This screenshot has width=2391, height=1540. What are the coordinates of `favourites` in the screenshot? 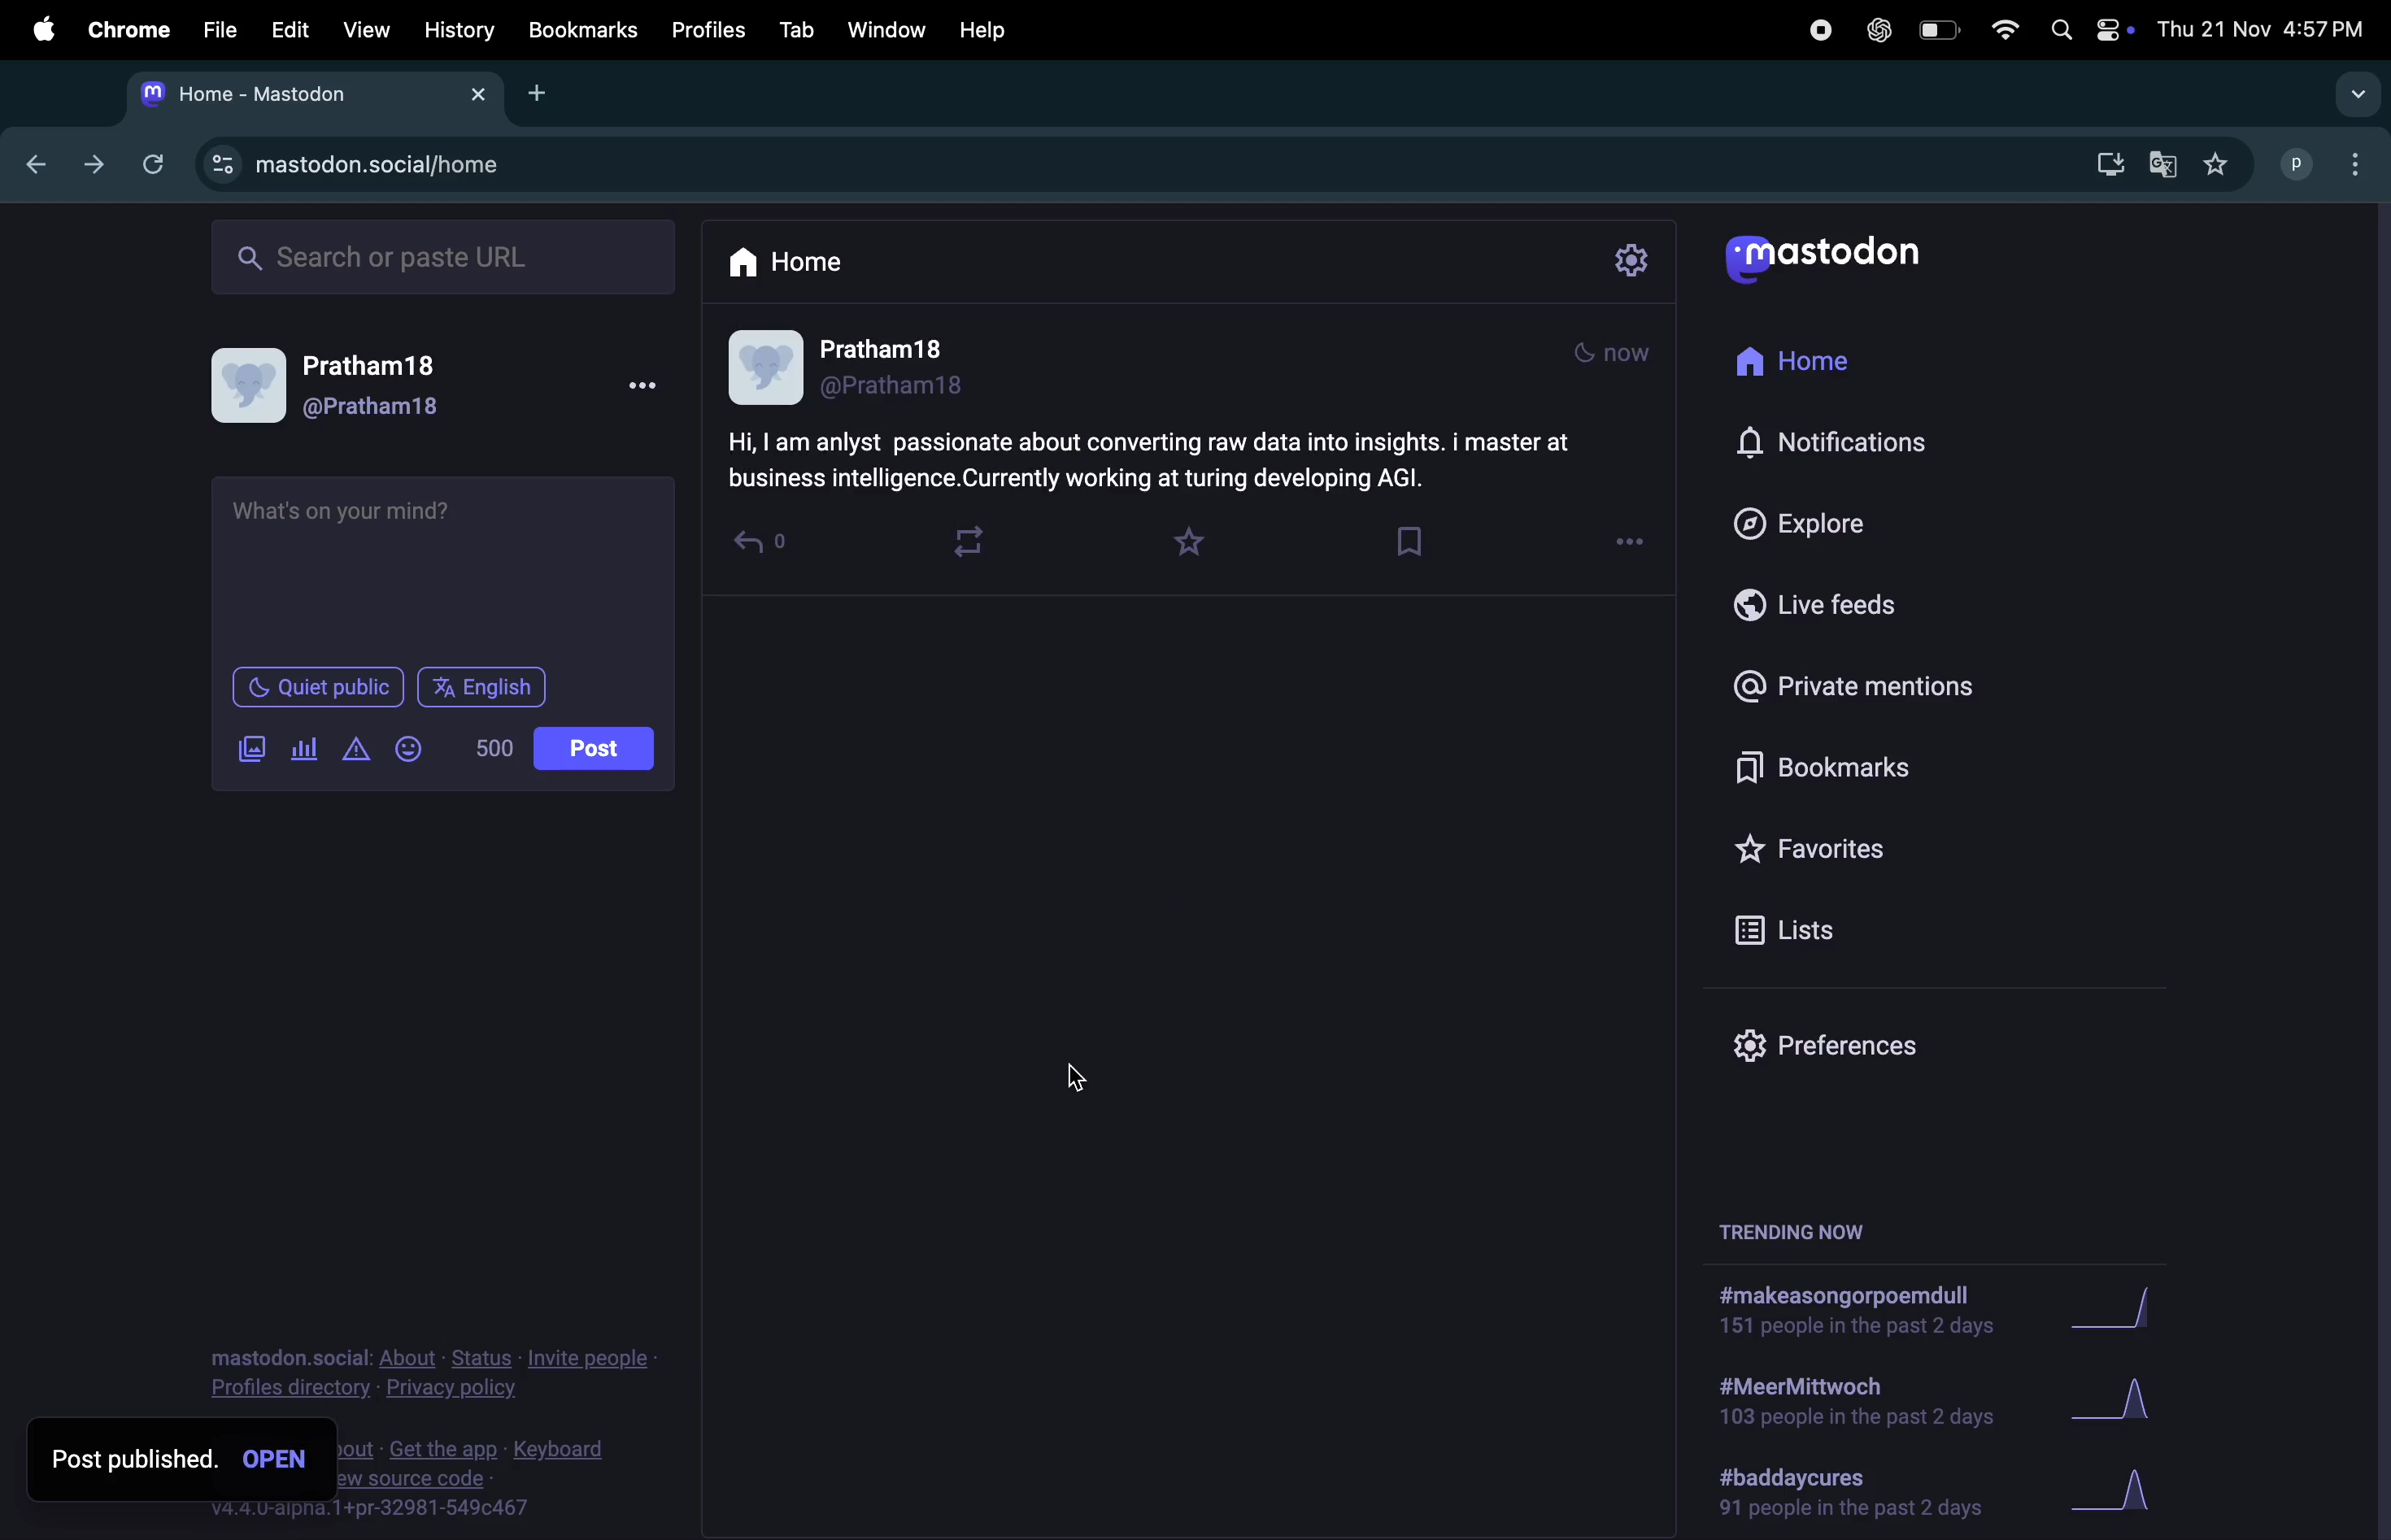 It's located at (1192, 539).